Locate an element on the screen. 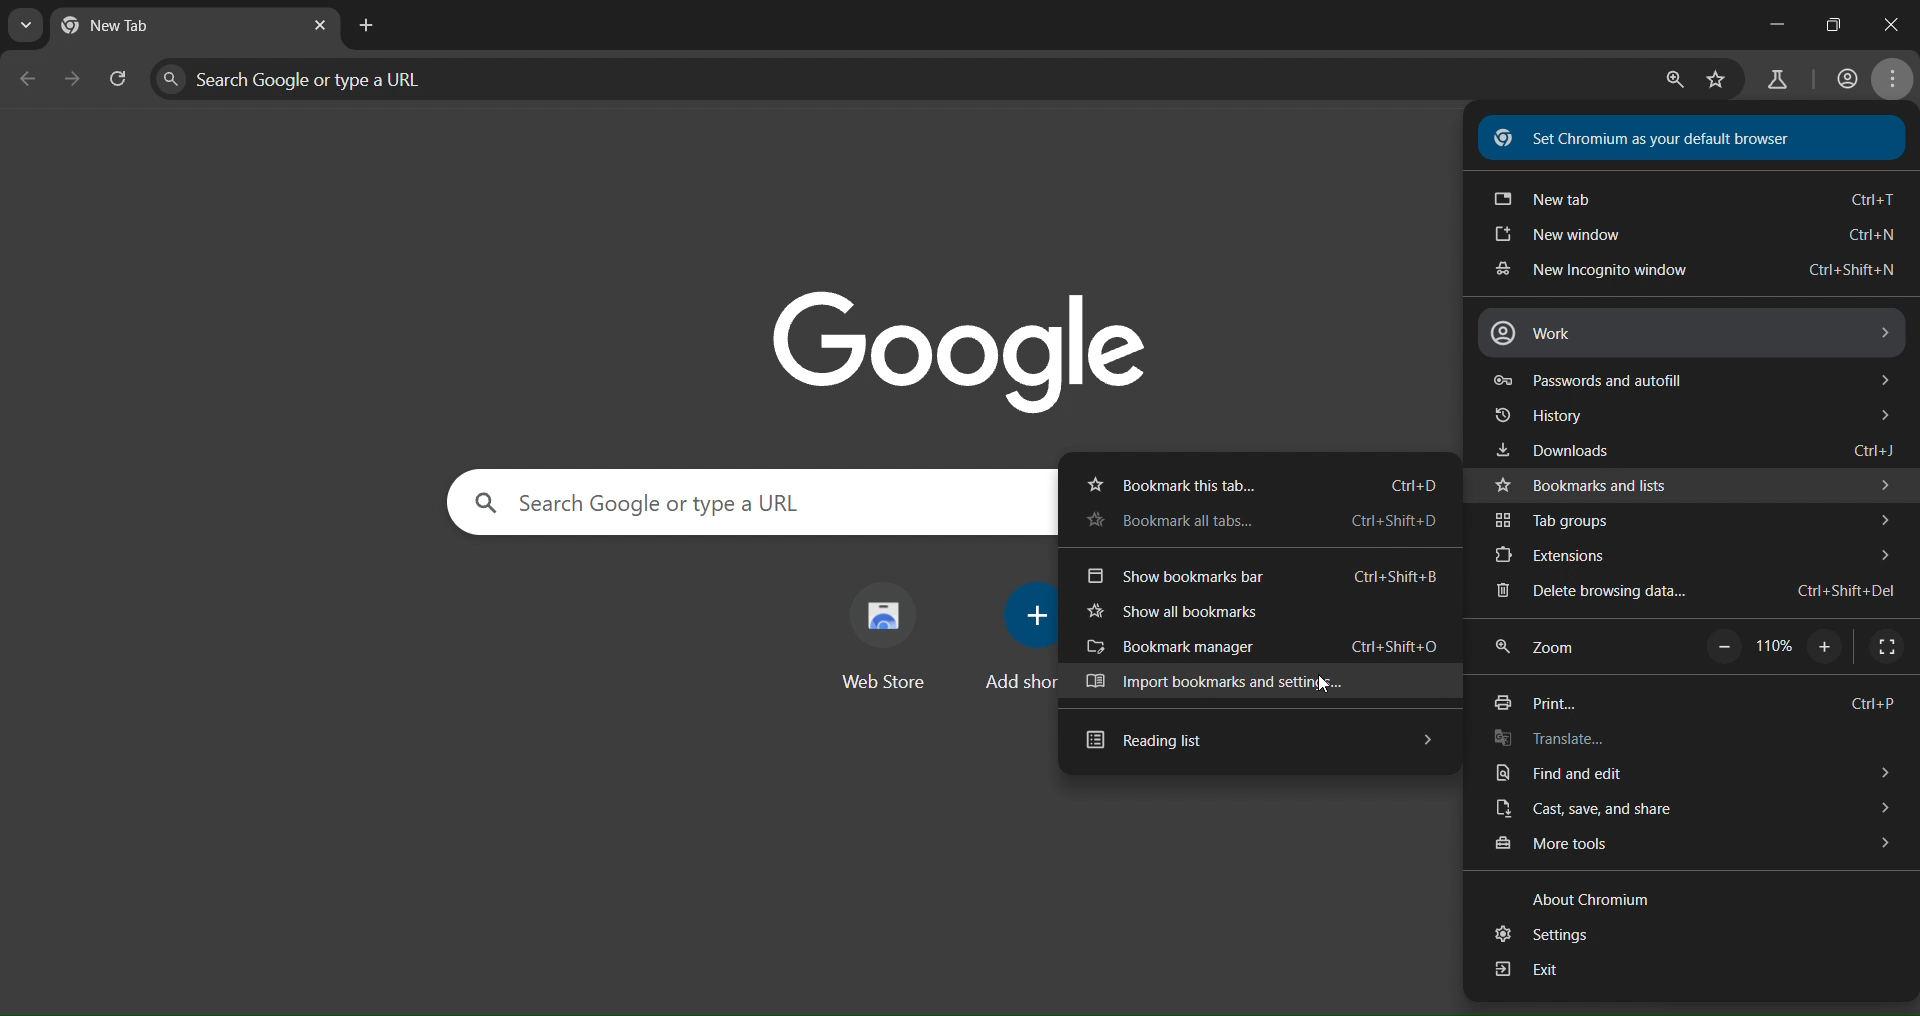 The width and height of the screenshot is (1920, 1016). find and edit is located at coordinates (1693, 774).